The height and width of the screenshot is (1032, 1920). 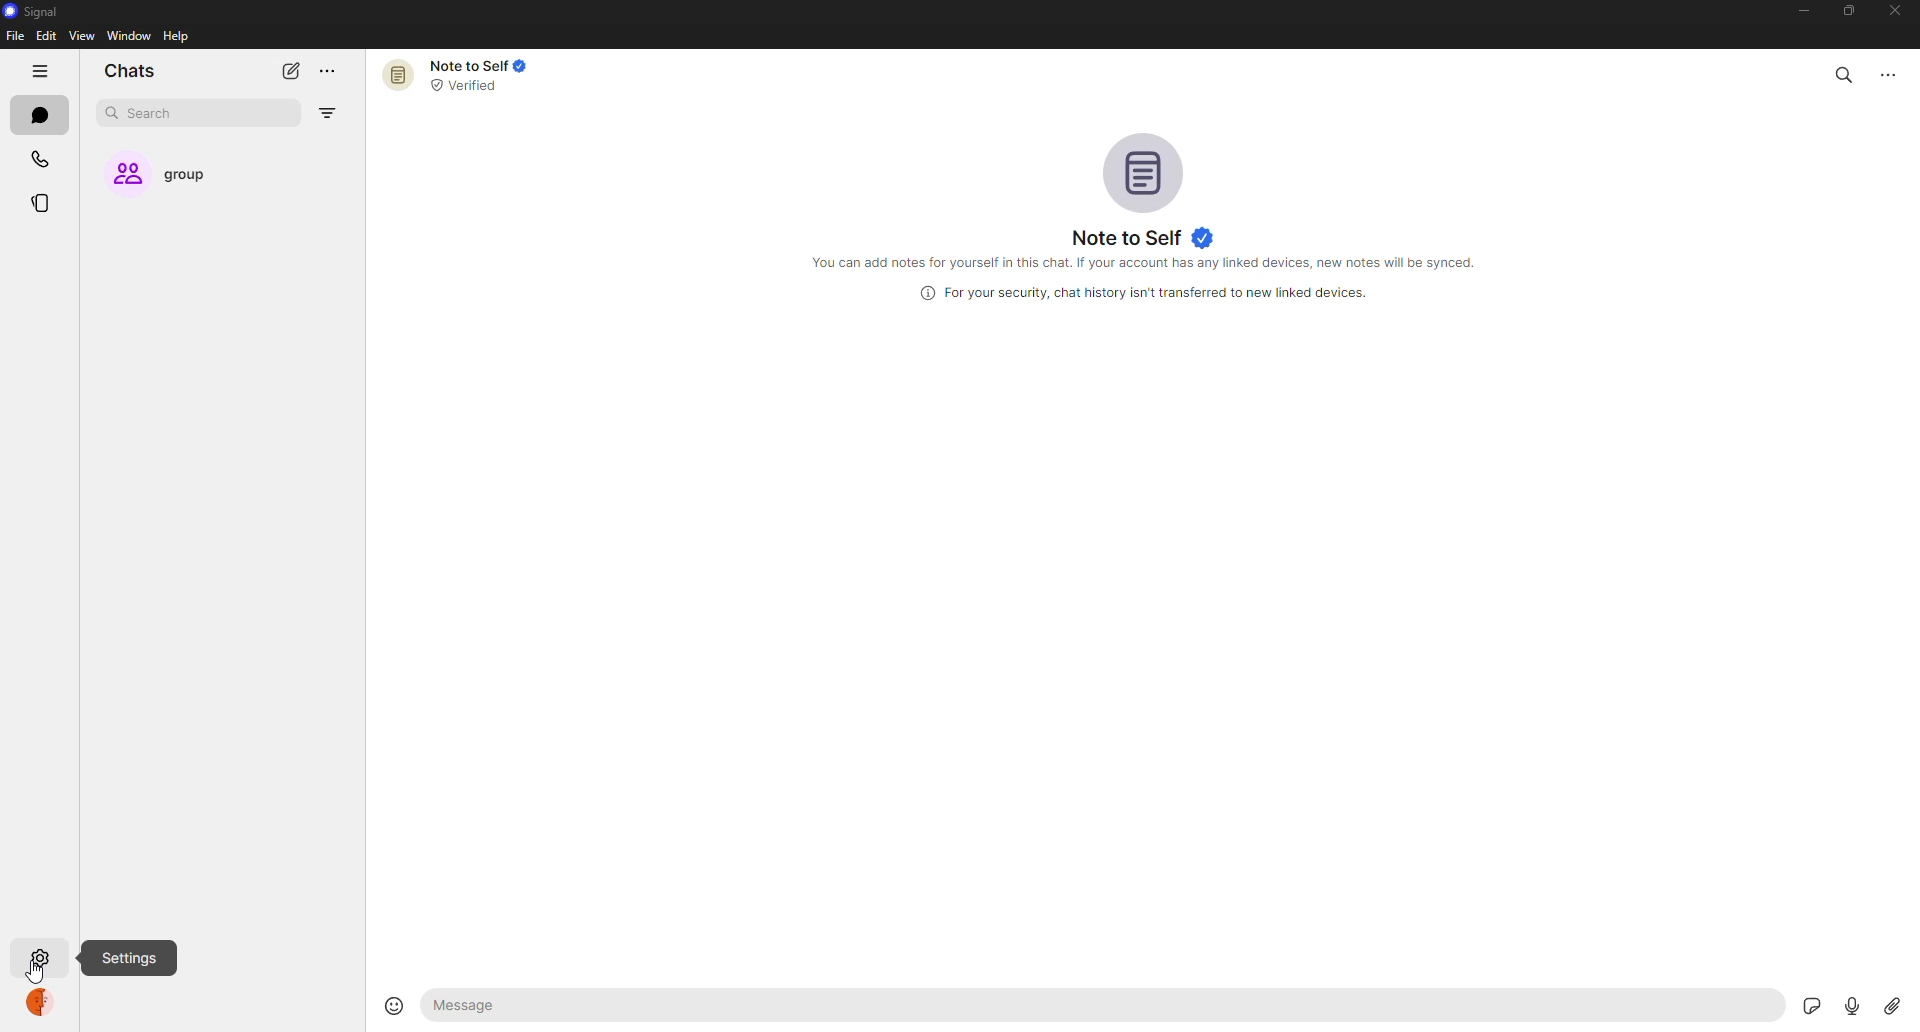 I want to click on record, so click(x=1845, y=1005).